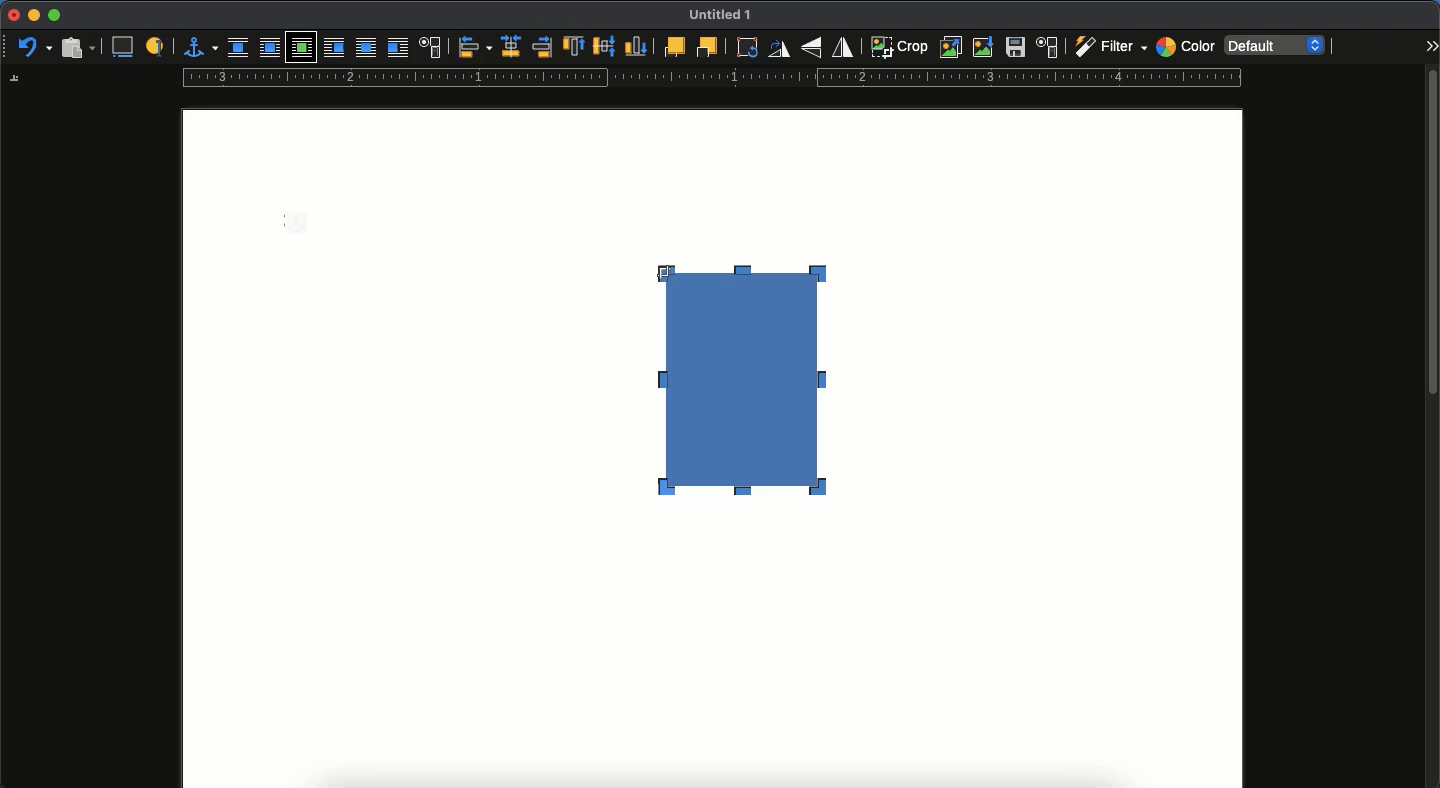 The height and width of the screenshot is (788, 1440). Describe the element at coordinates (157, 45) in the screenshot. I see `a label to identify an object` at that location.